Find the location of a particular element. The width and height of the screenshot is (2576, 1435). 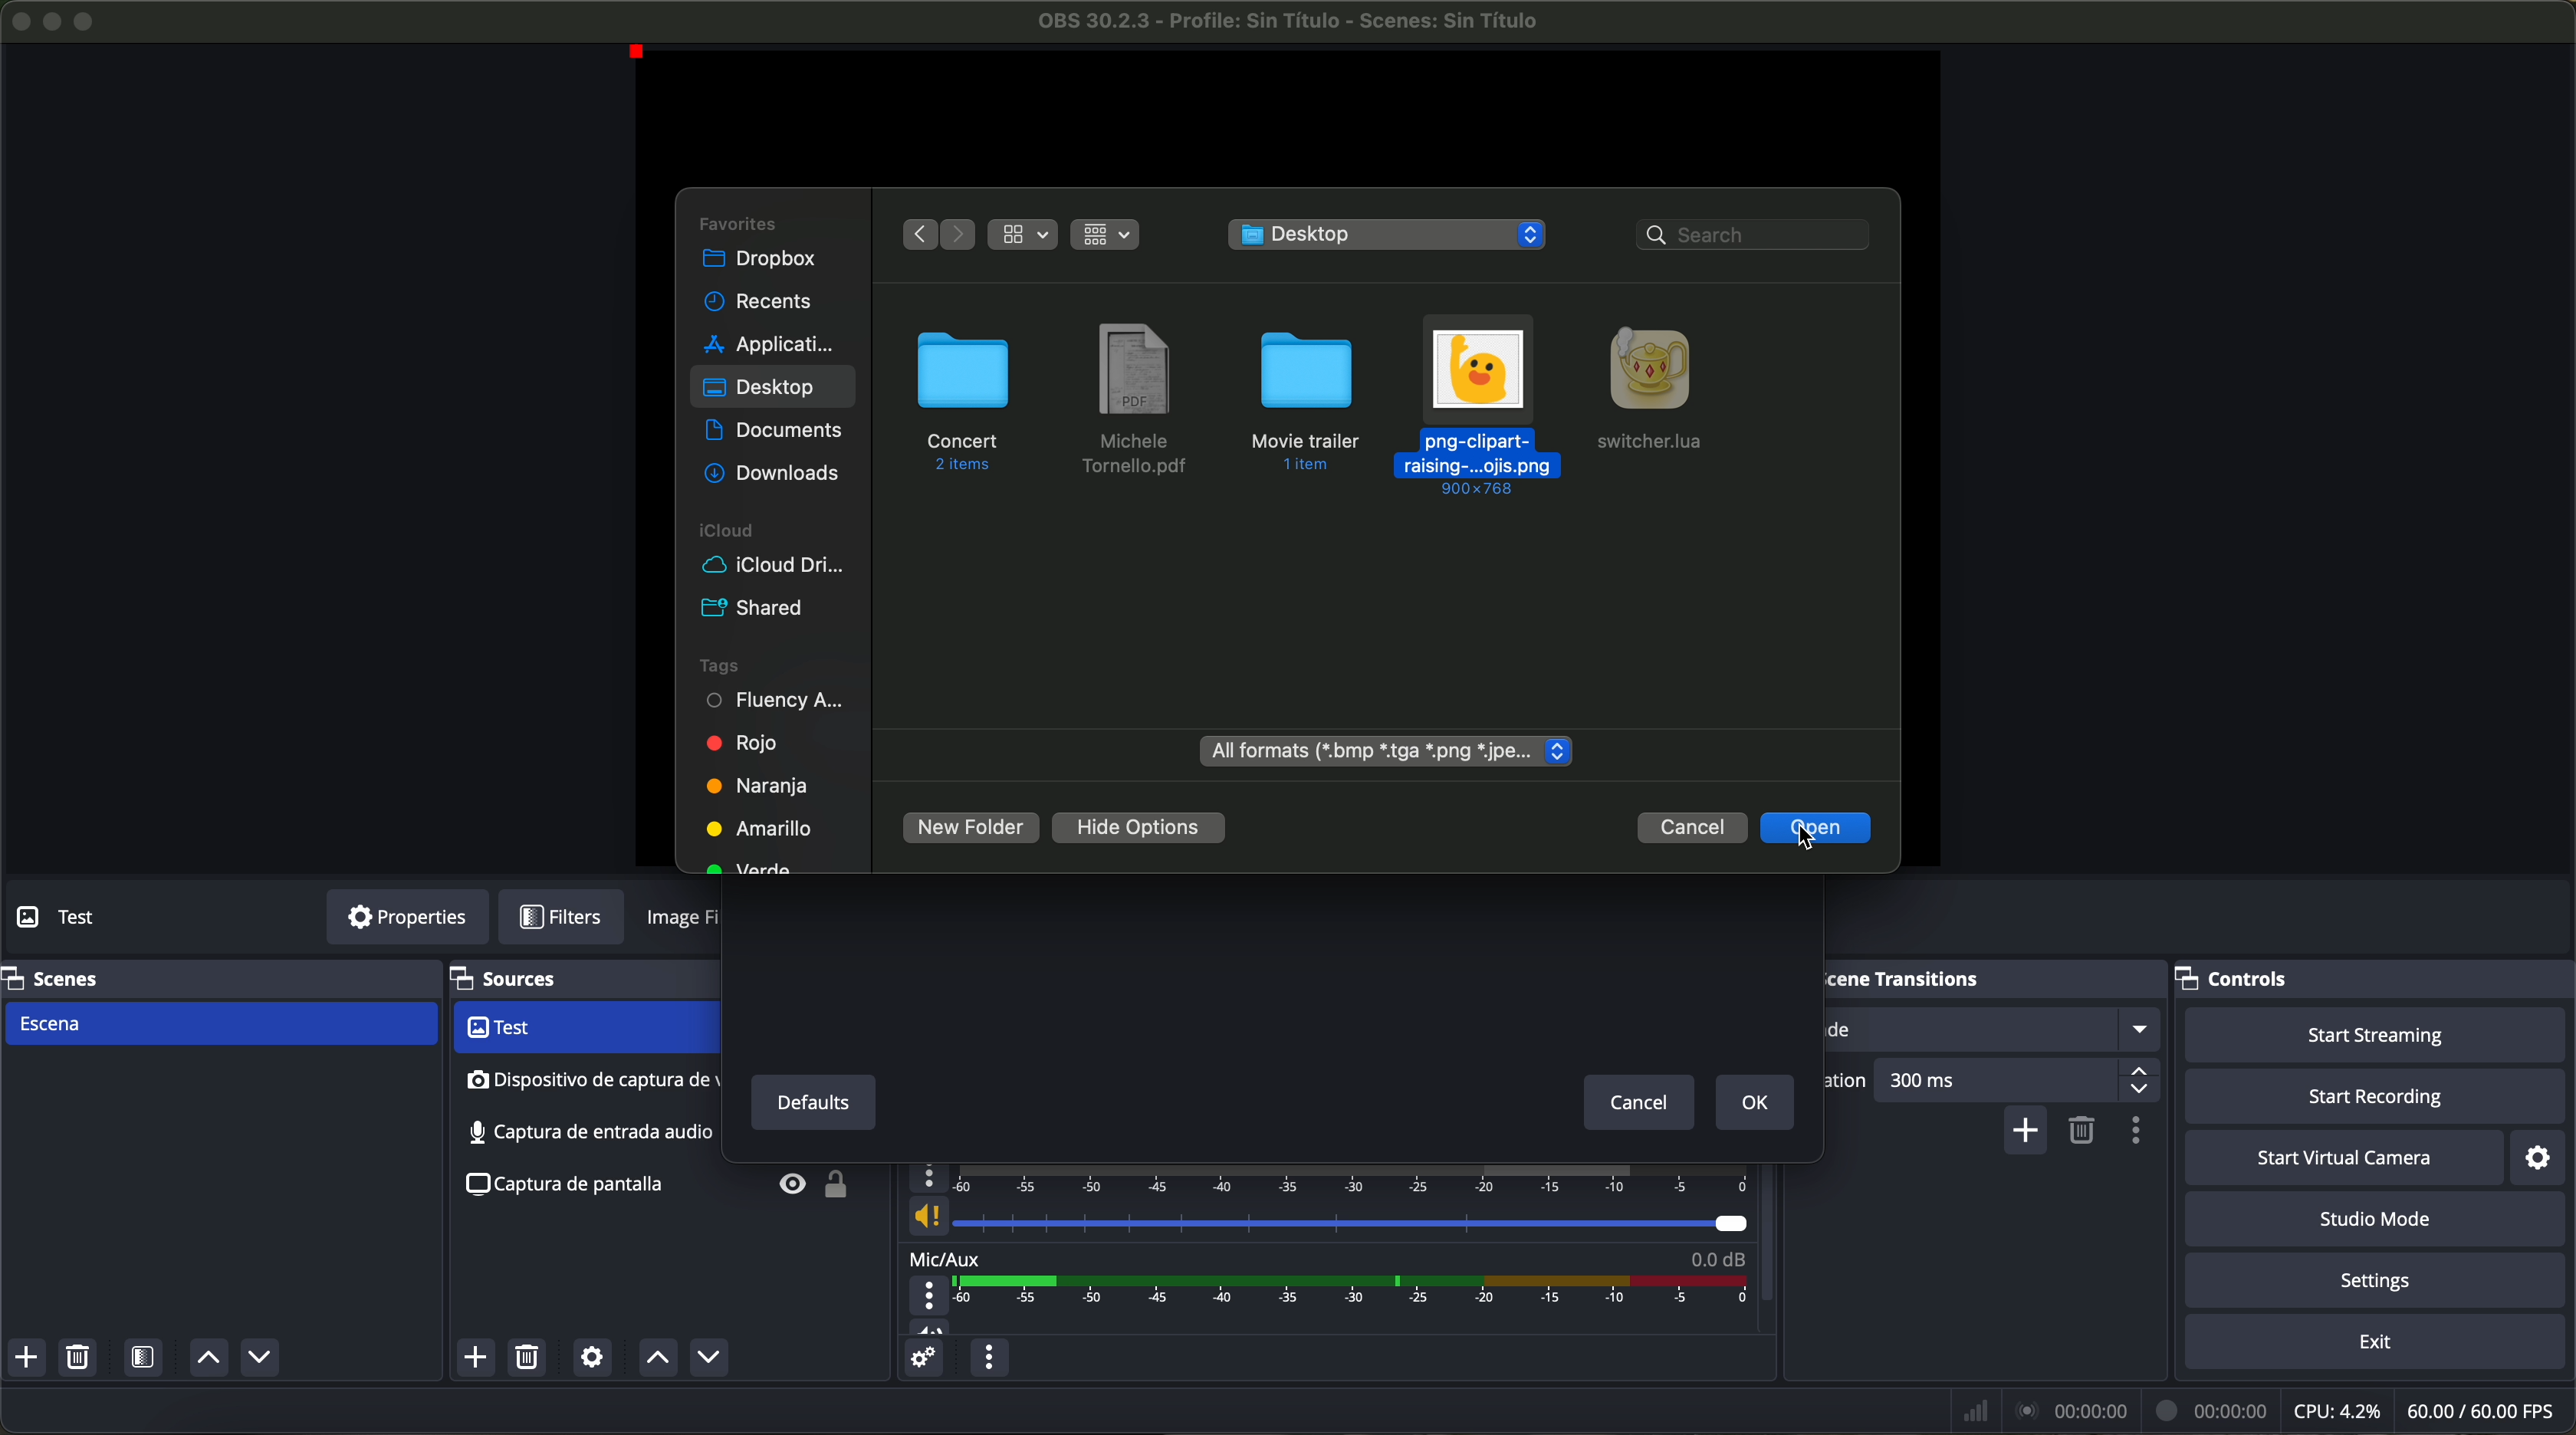

folder is located at coordinates (964, 403).